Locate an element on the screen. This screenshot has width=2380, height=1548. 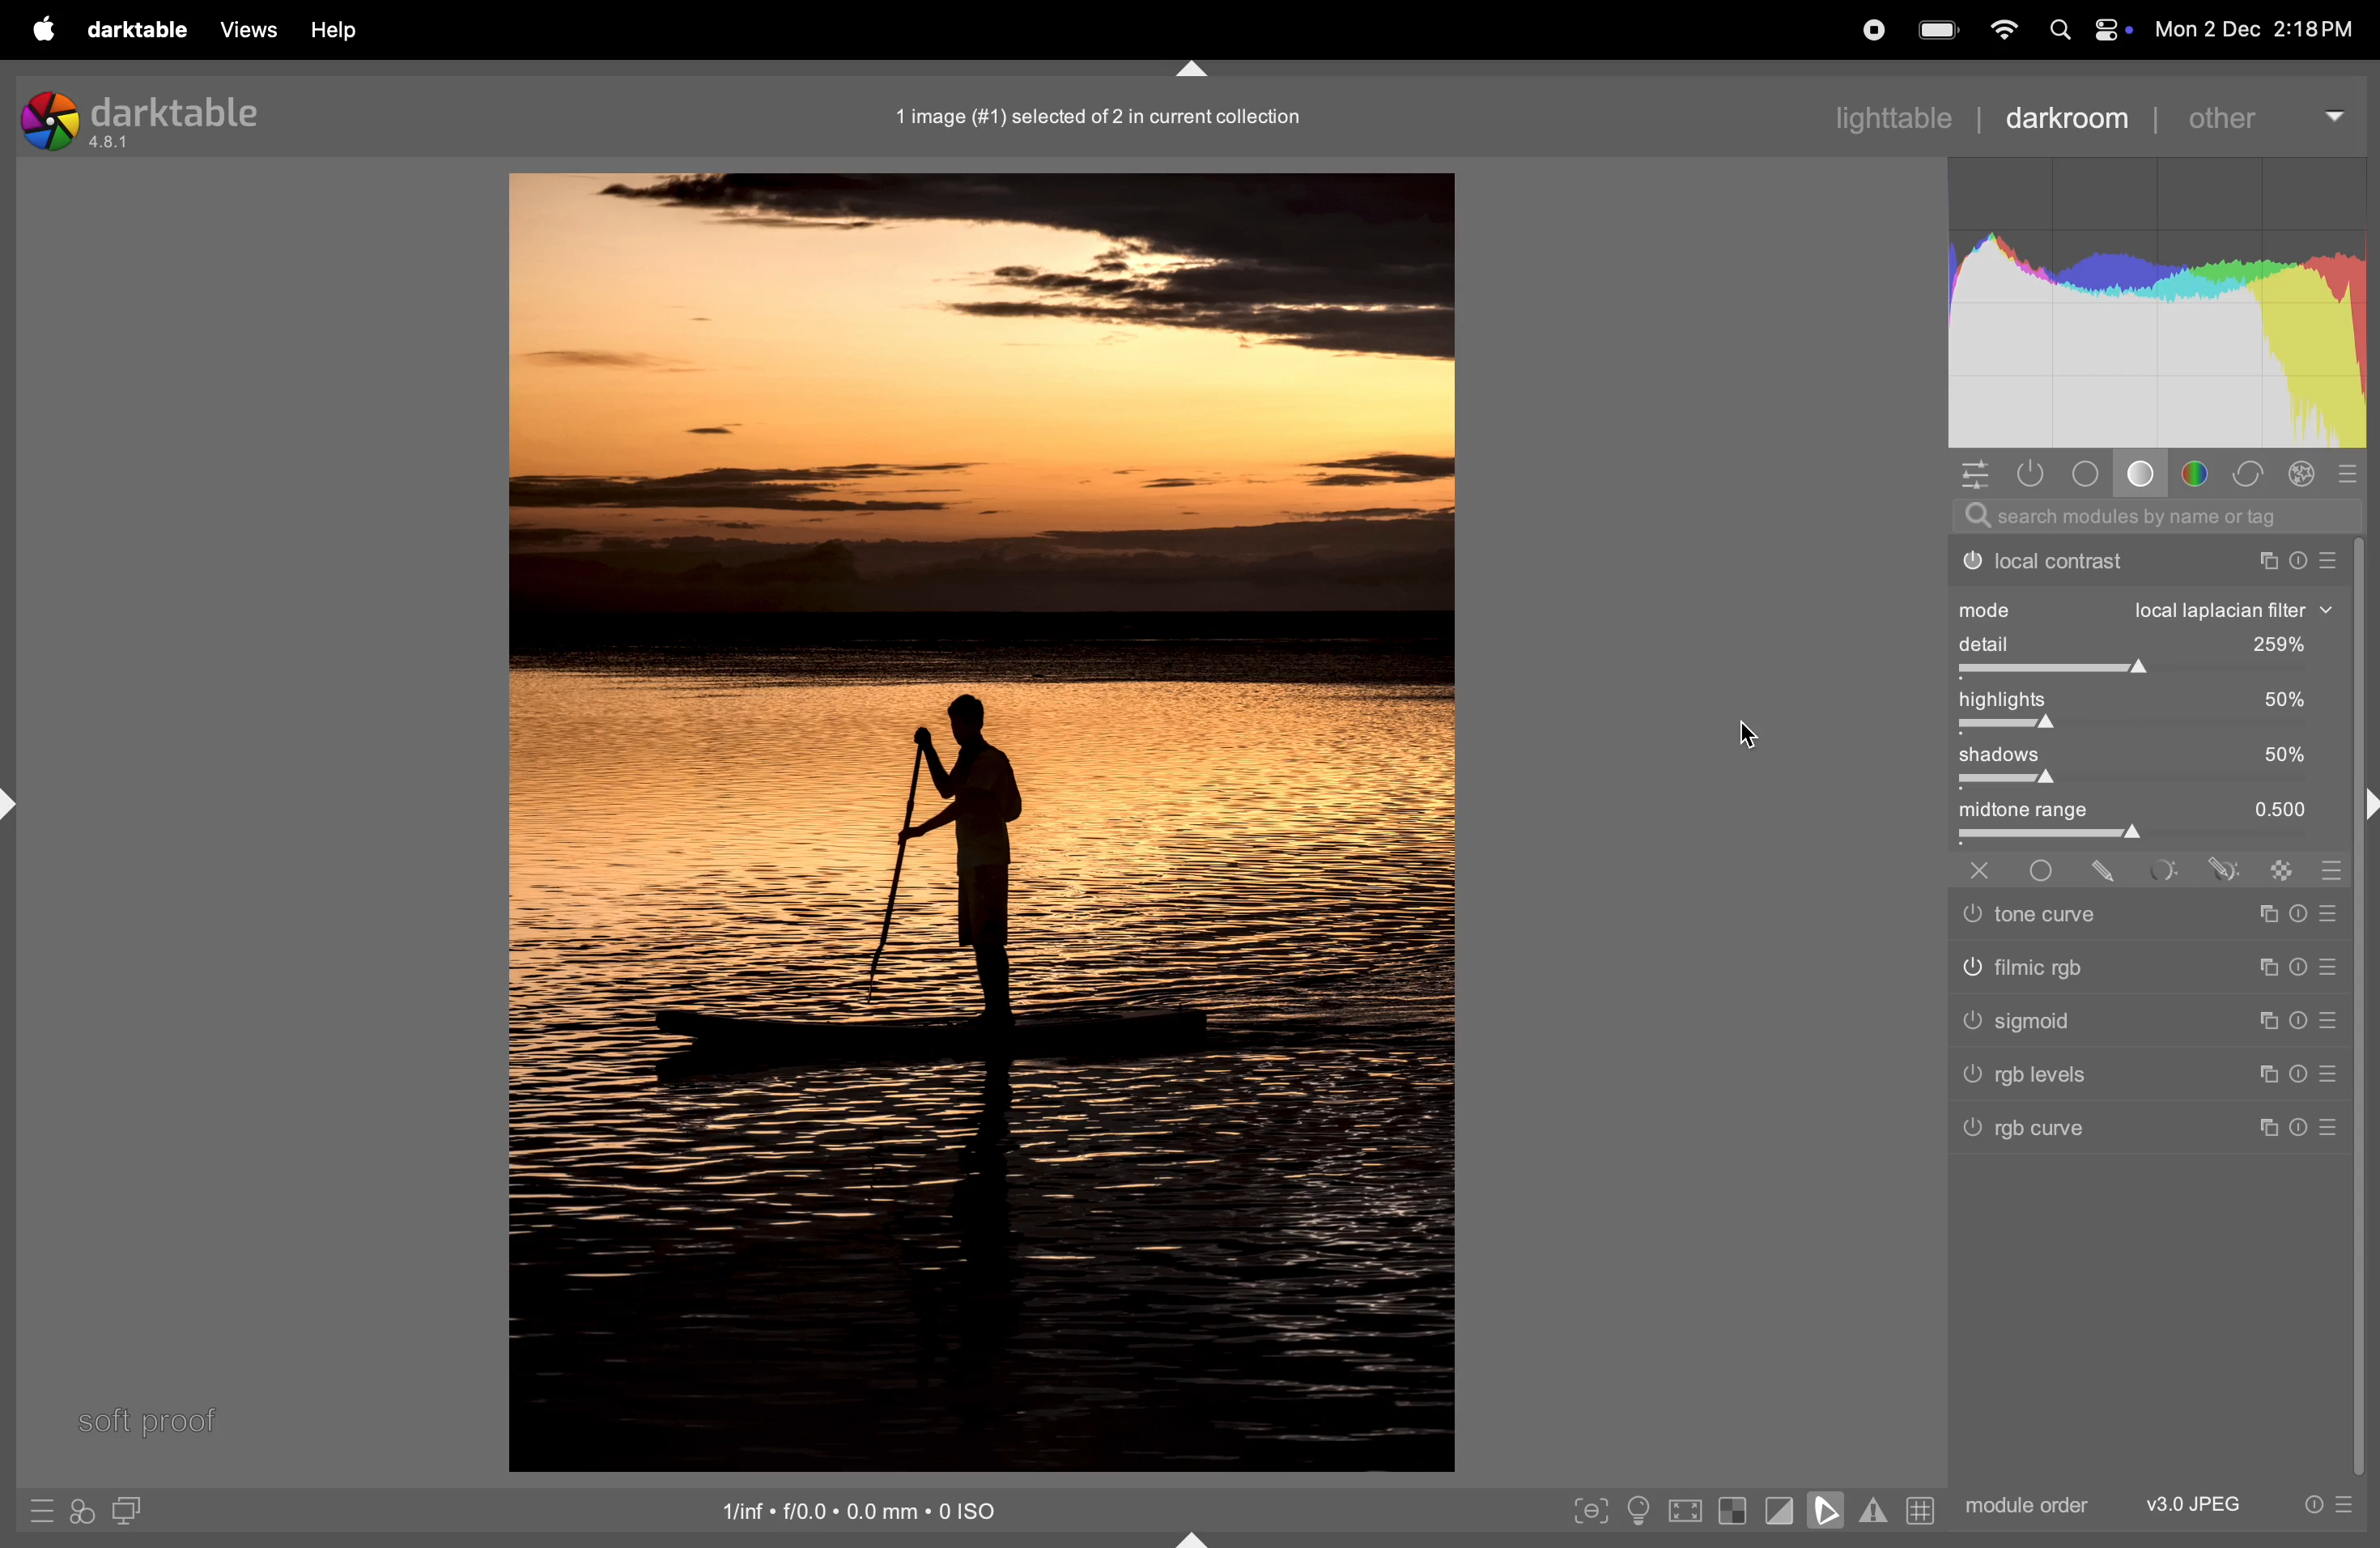
task bar  is located at coordinates (2365, 1010).